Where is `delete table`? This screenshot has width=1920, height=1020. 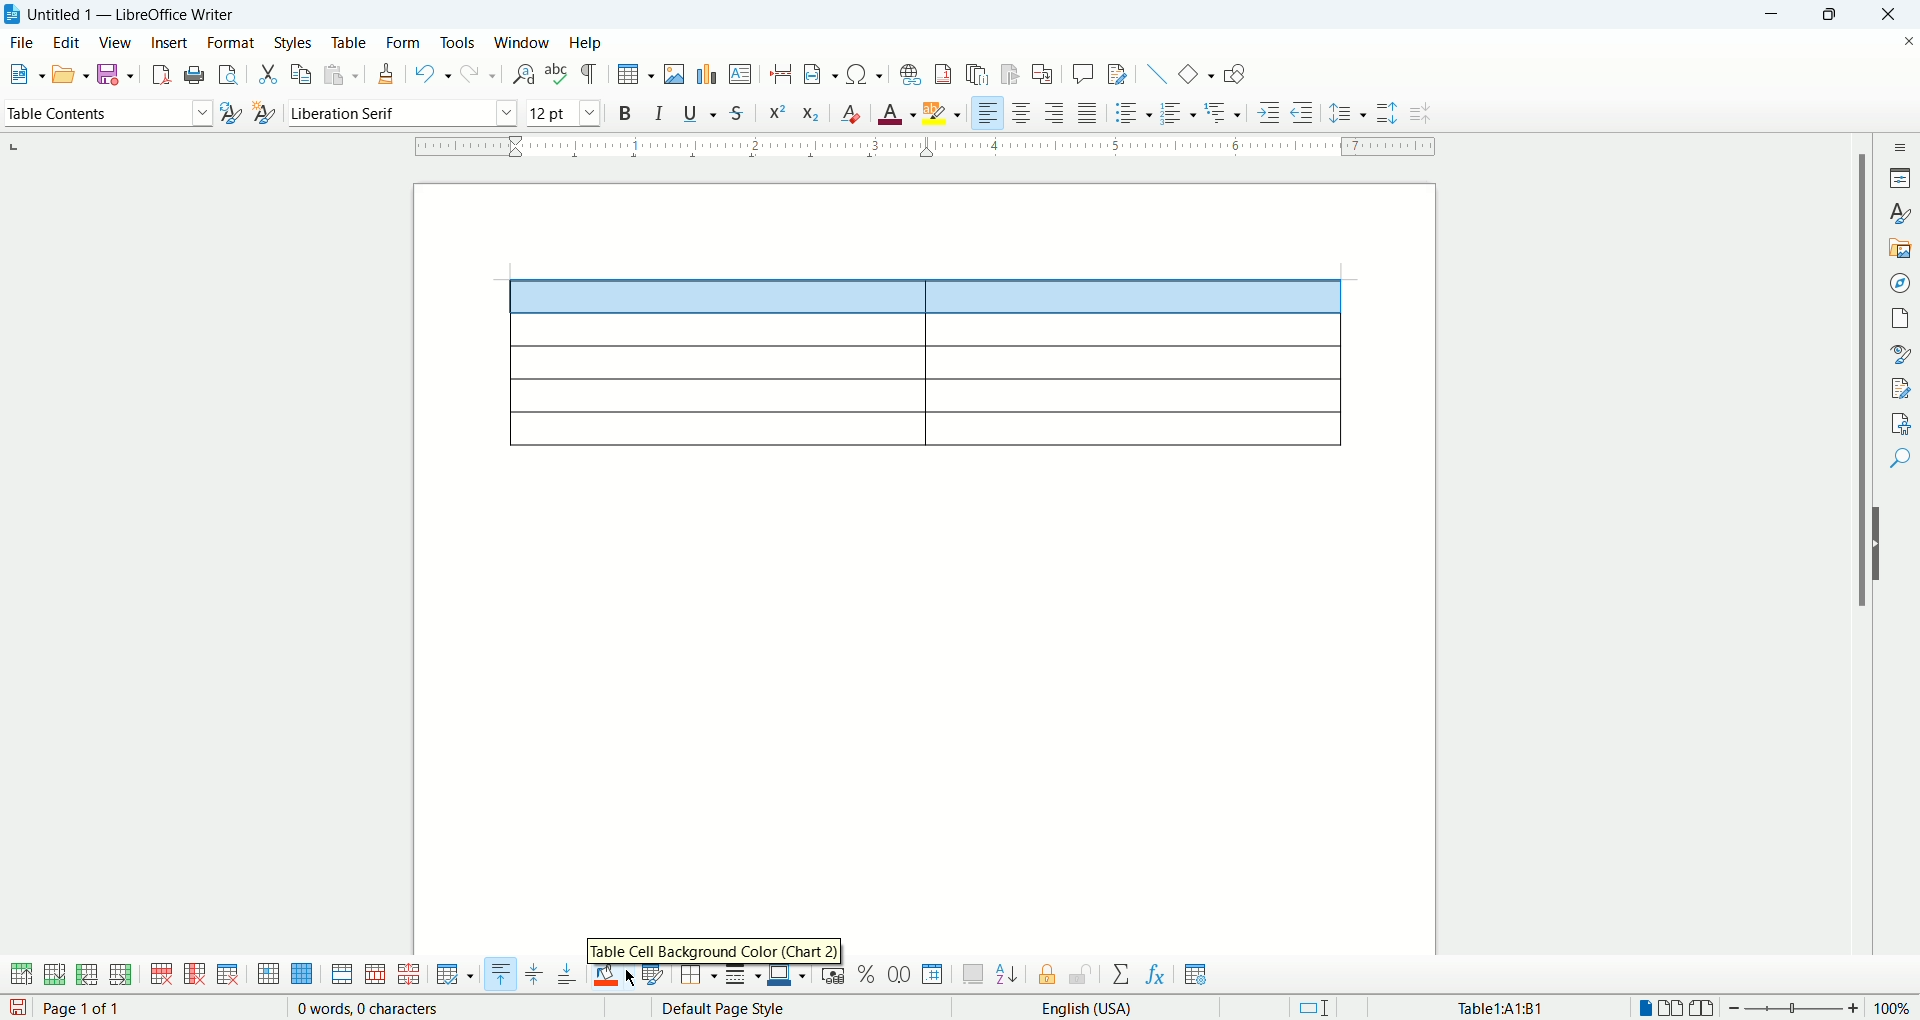 delete table is located at coordinates (228, 974).